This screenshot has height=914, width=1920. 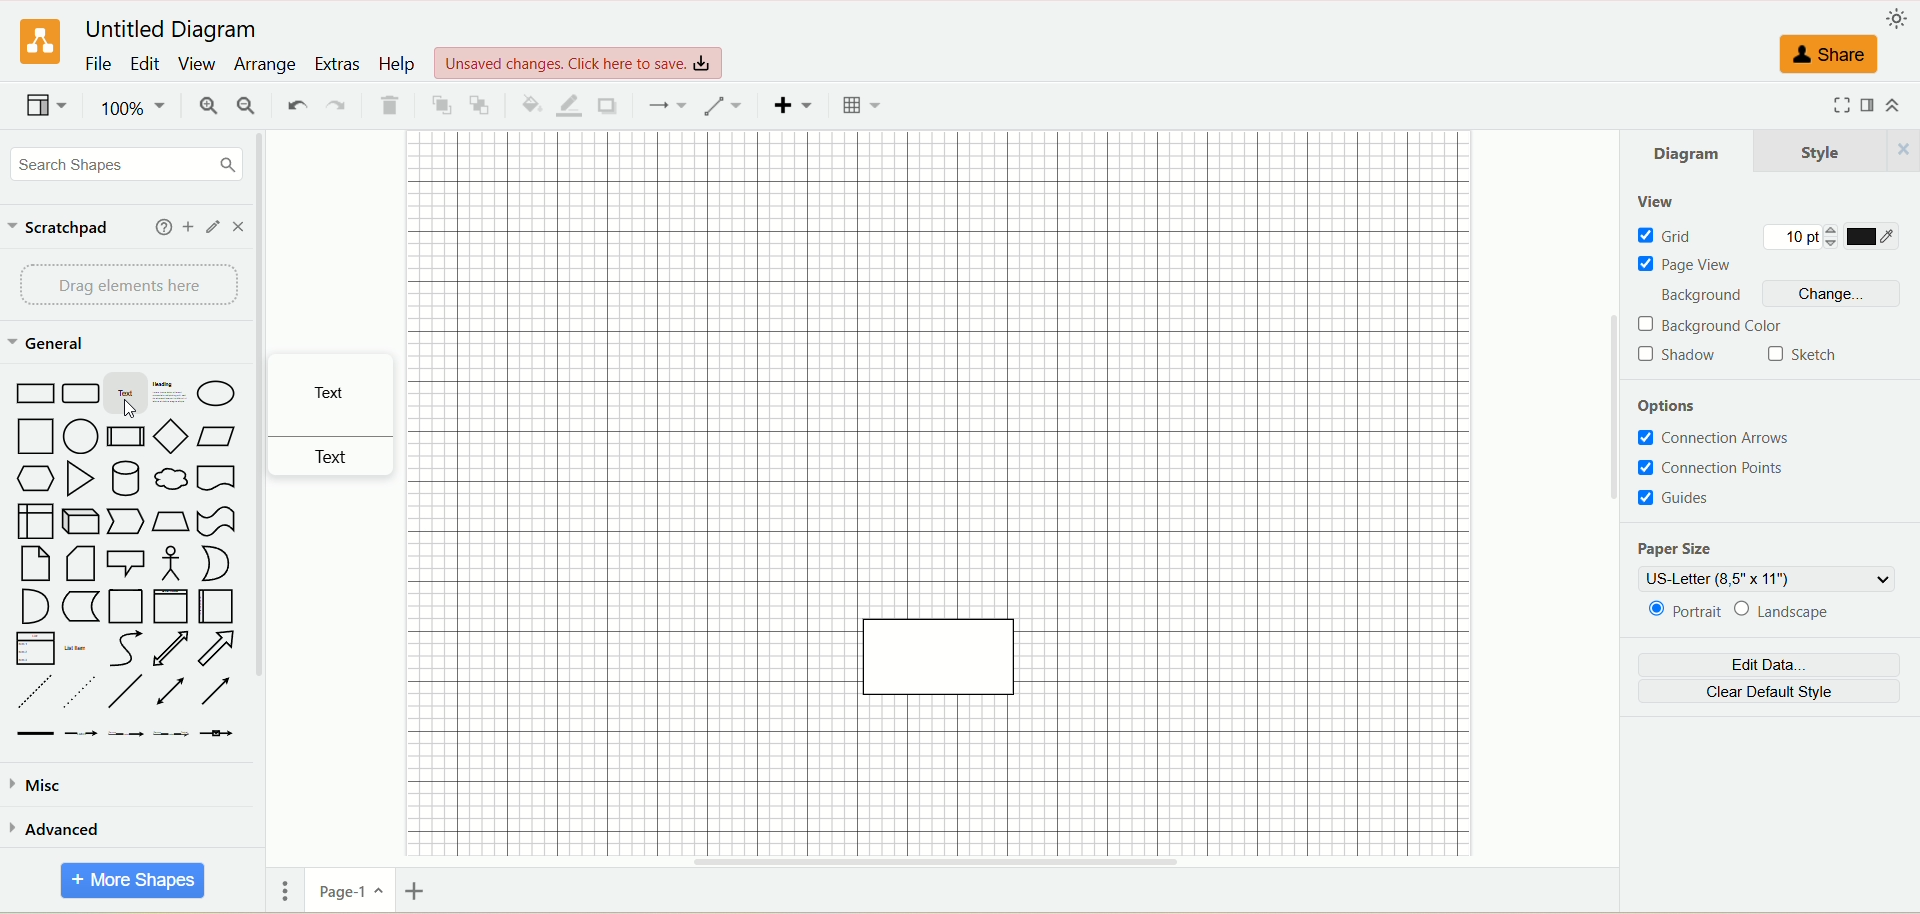 What do you see at coordinates (125, 522) in the screenshot?
I see `step` at bounding box center [125, 522].